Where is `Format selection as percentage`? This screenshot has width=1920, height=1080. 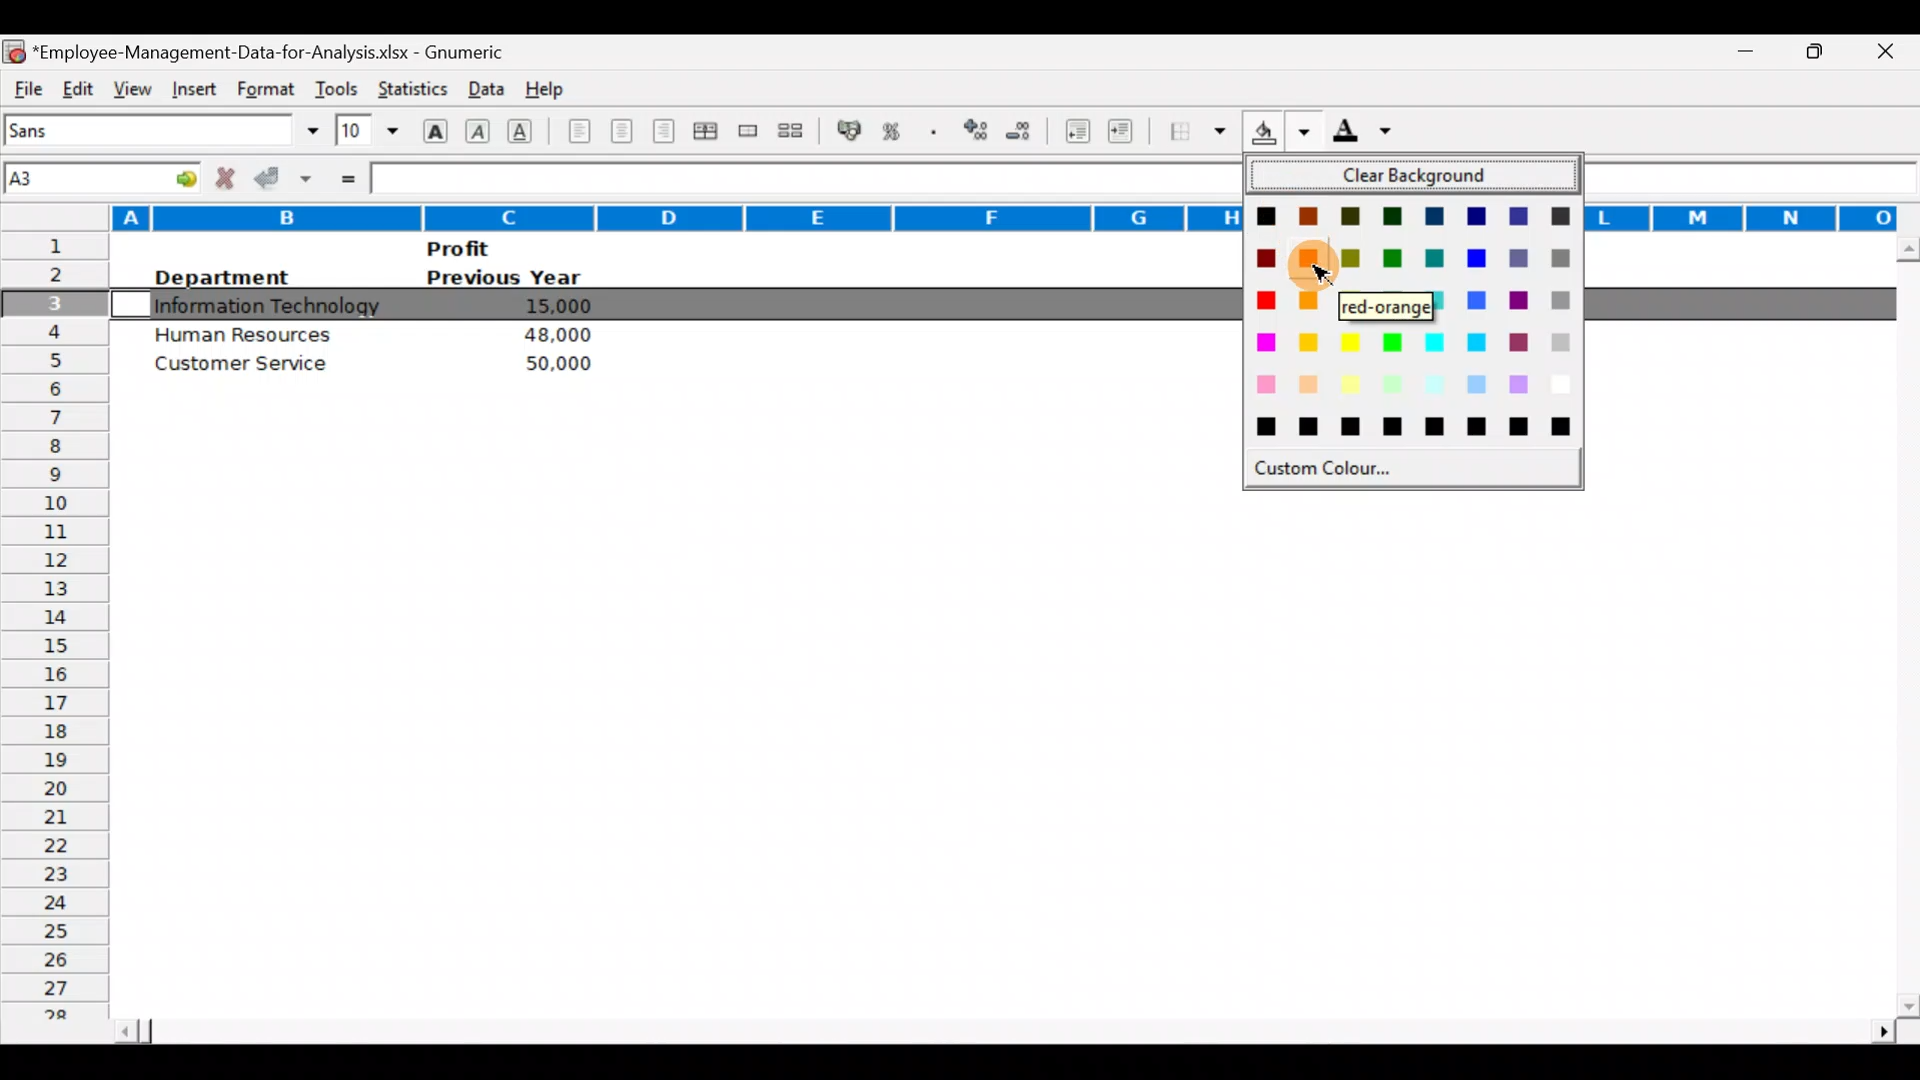
Format selection as percentage is located at coordinates (898, 131).